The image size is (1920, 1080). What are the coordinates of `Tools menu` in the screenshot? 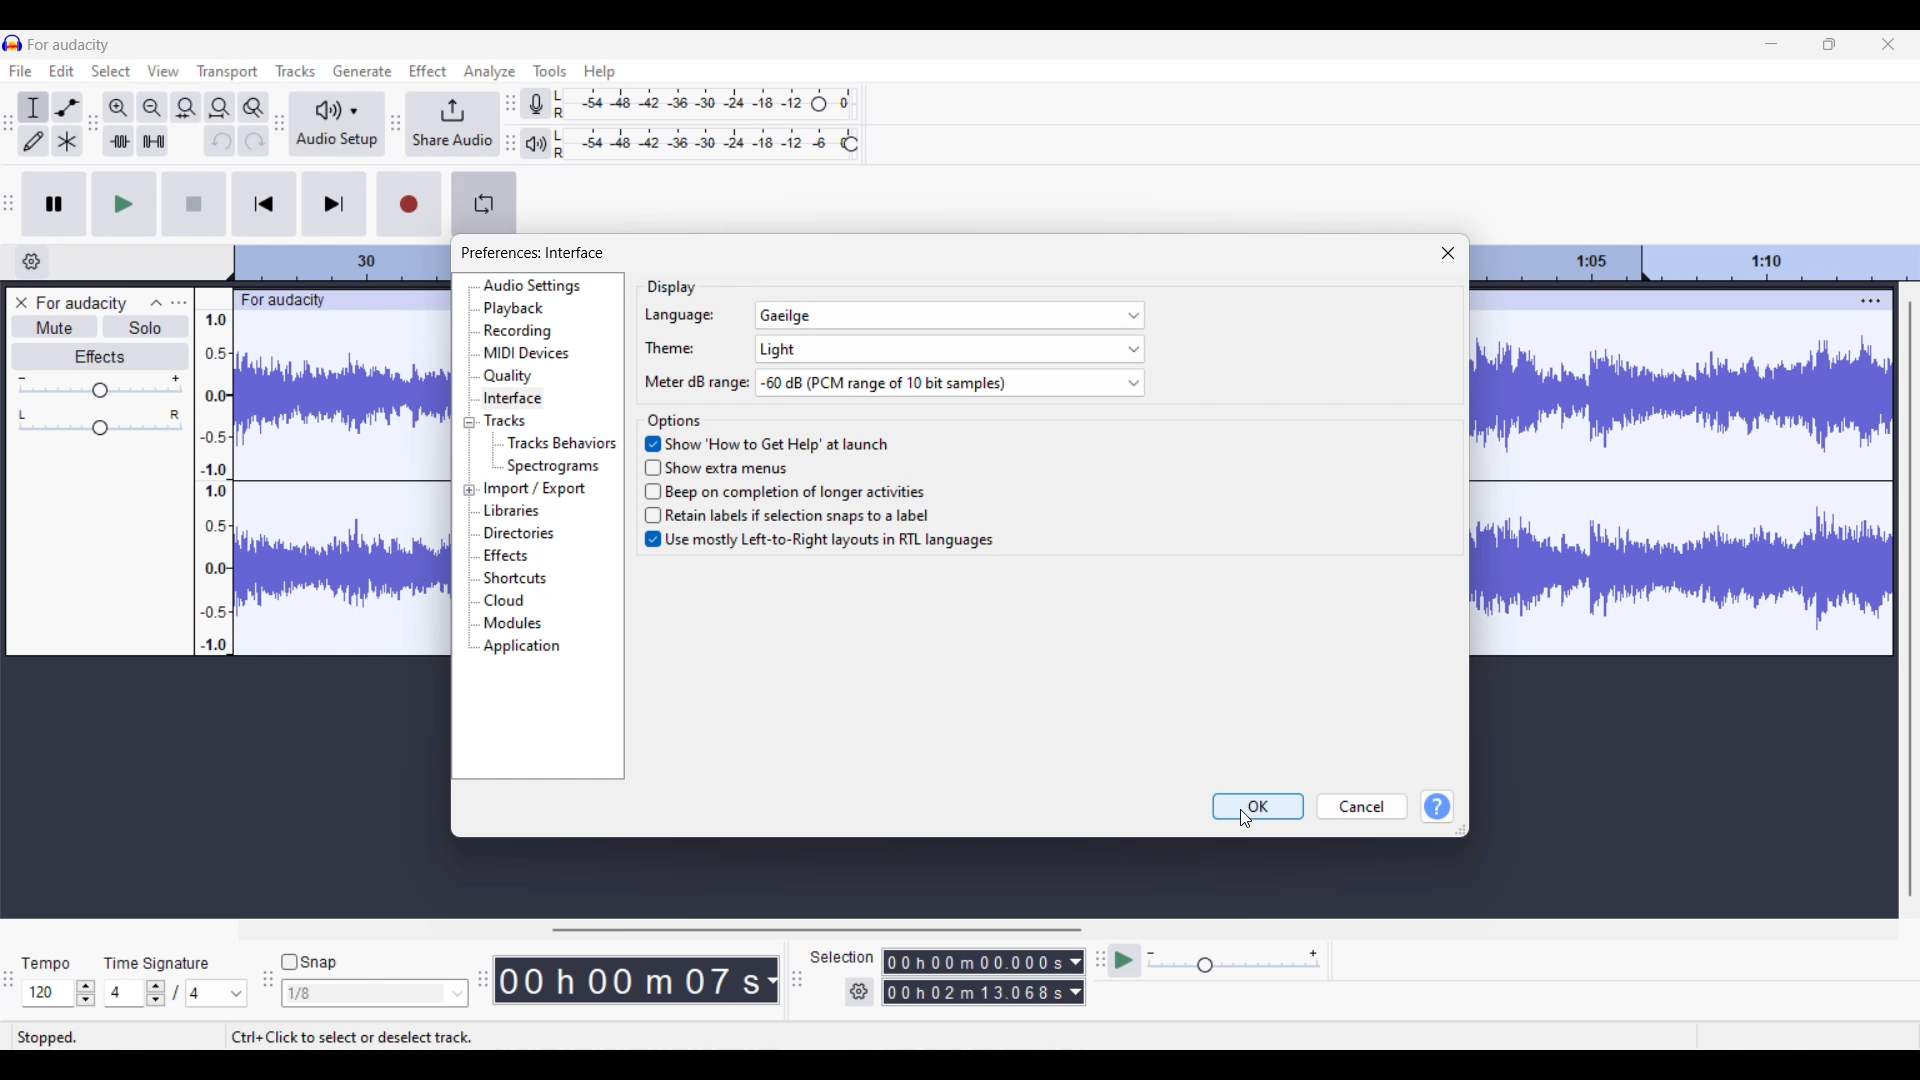 It's located at (550, 70).